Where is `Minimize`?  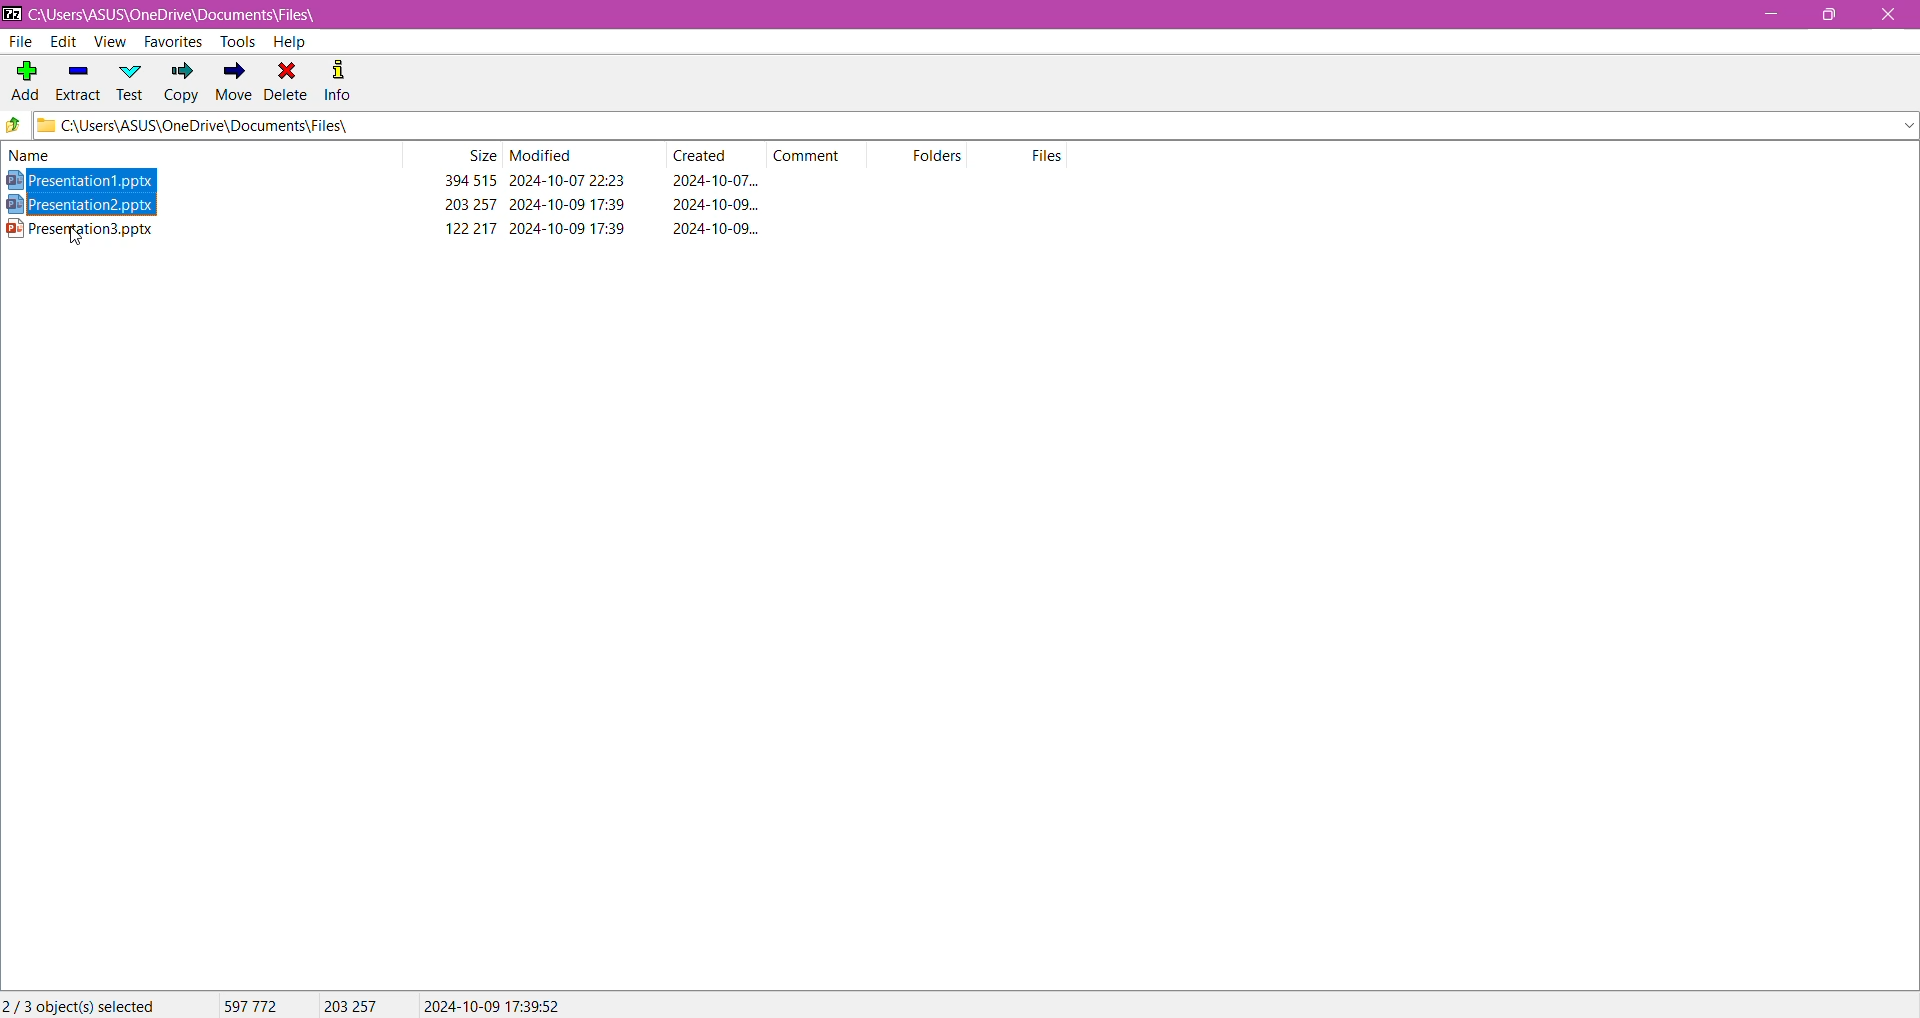 Minimize is located at coordinates (1769, 15).